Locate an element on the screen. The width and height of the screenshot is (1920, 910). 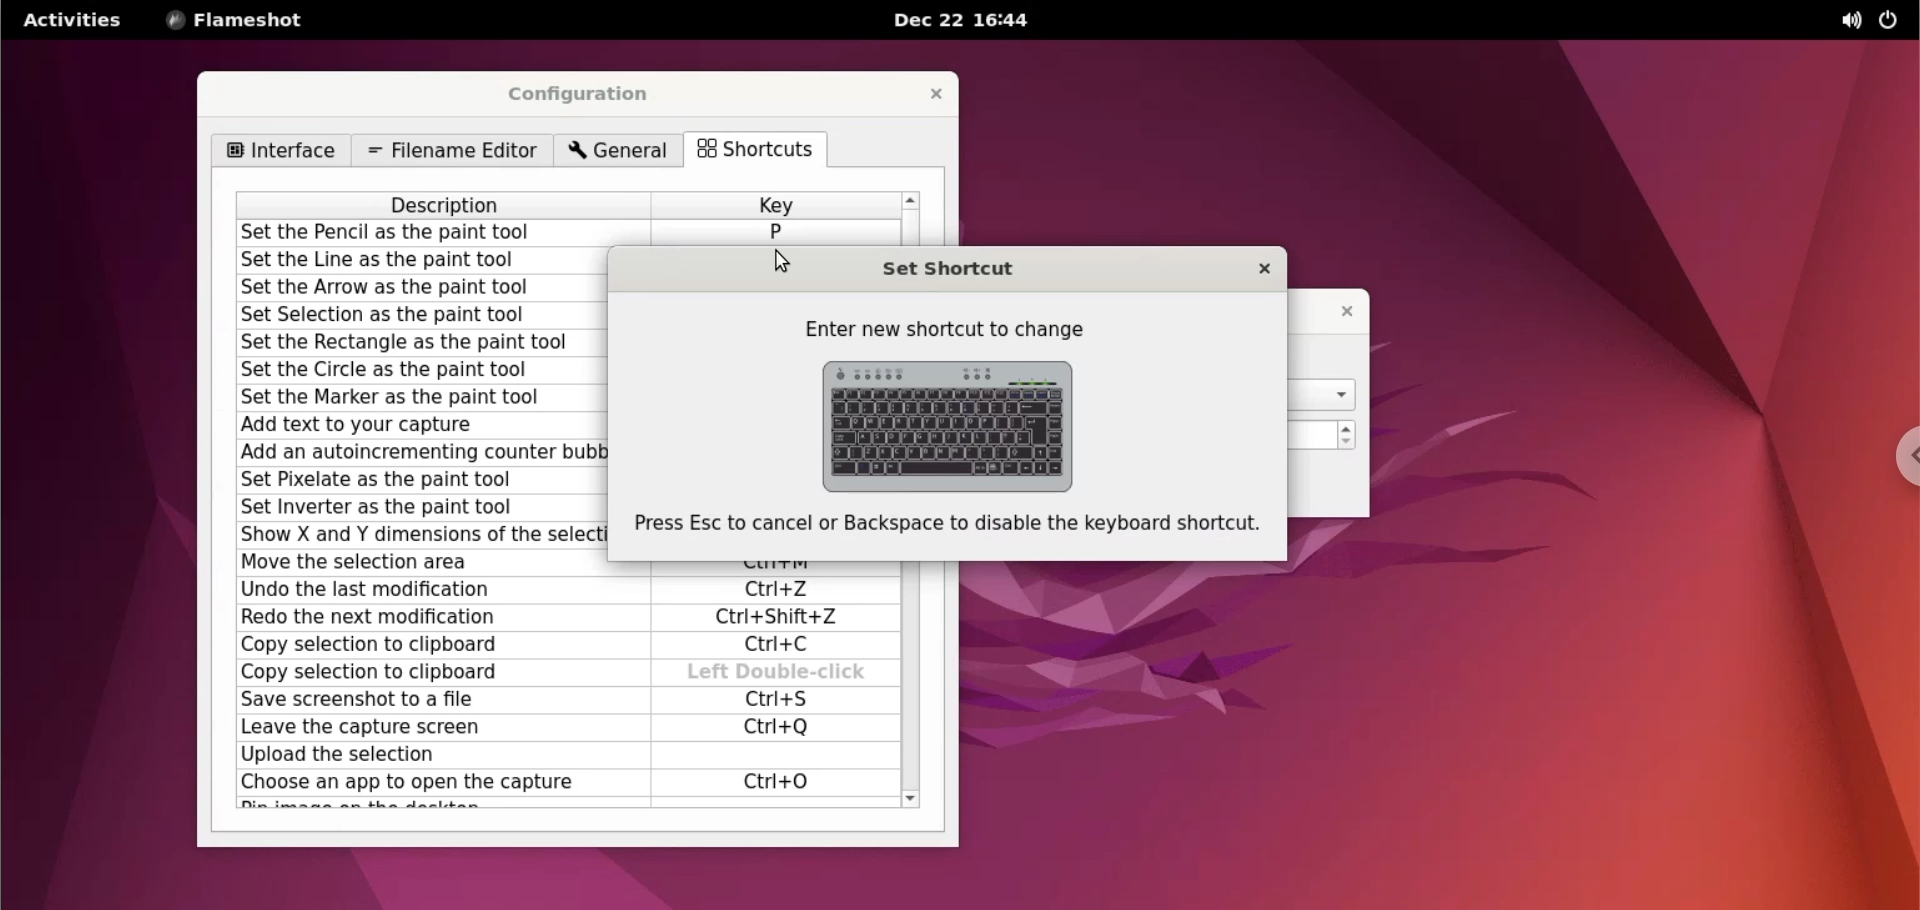
move the selection area is located at coordinates (418, 562).